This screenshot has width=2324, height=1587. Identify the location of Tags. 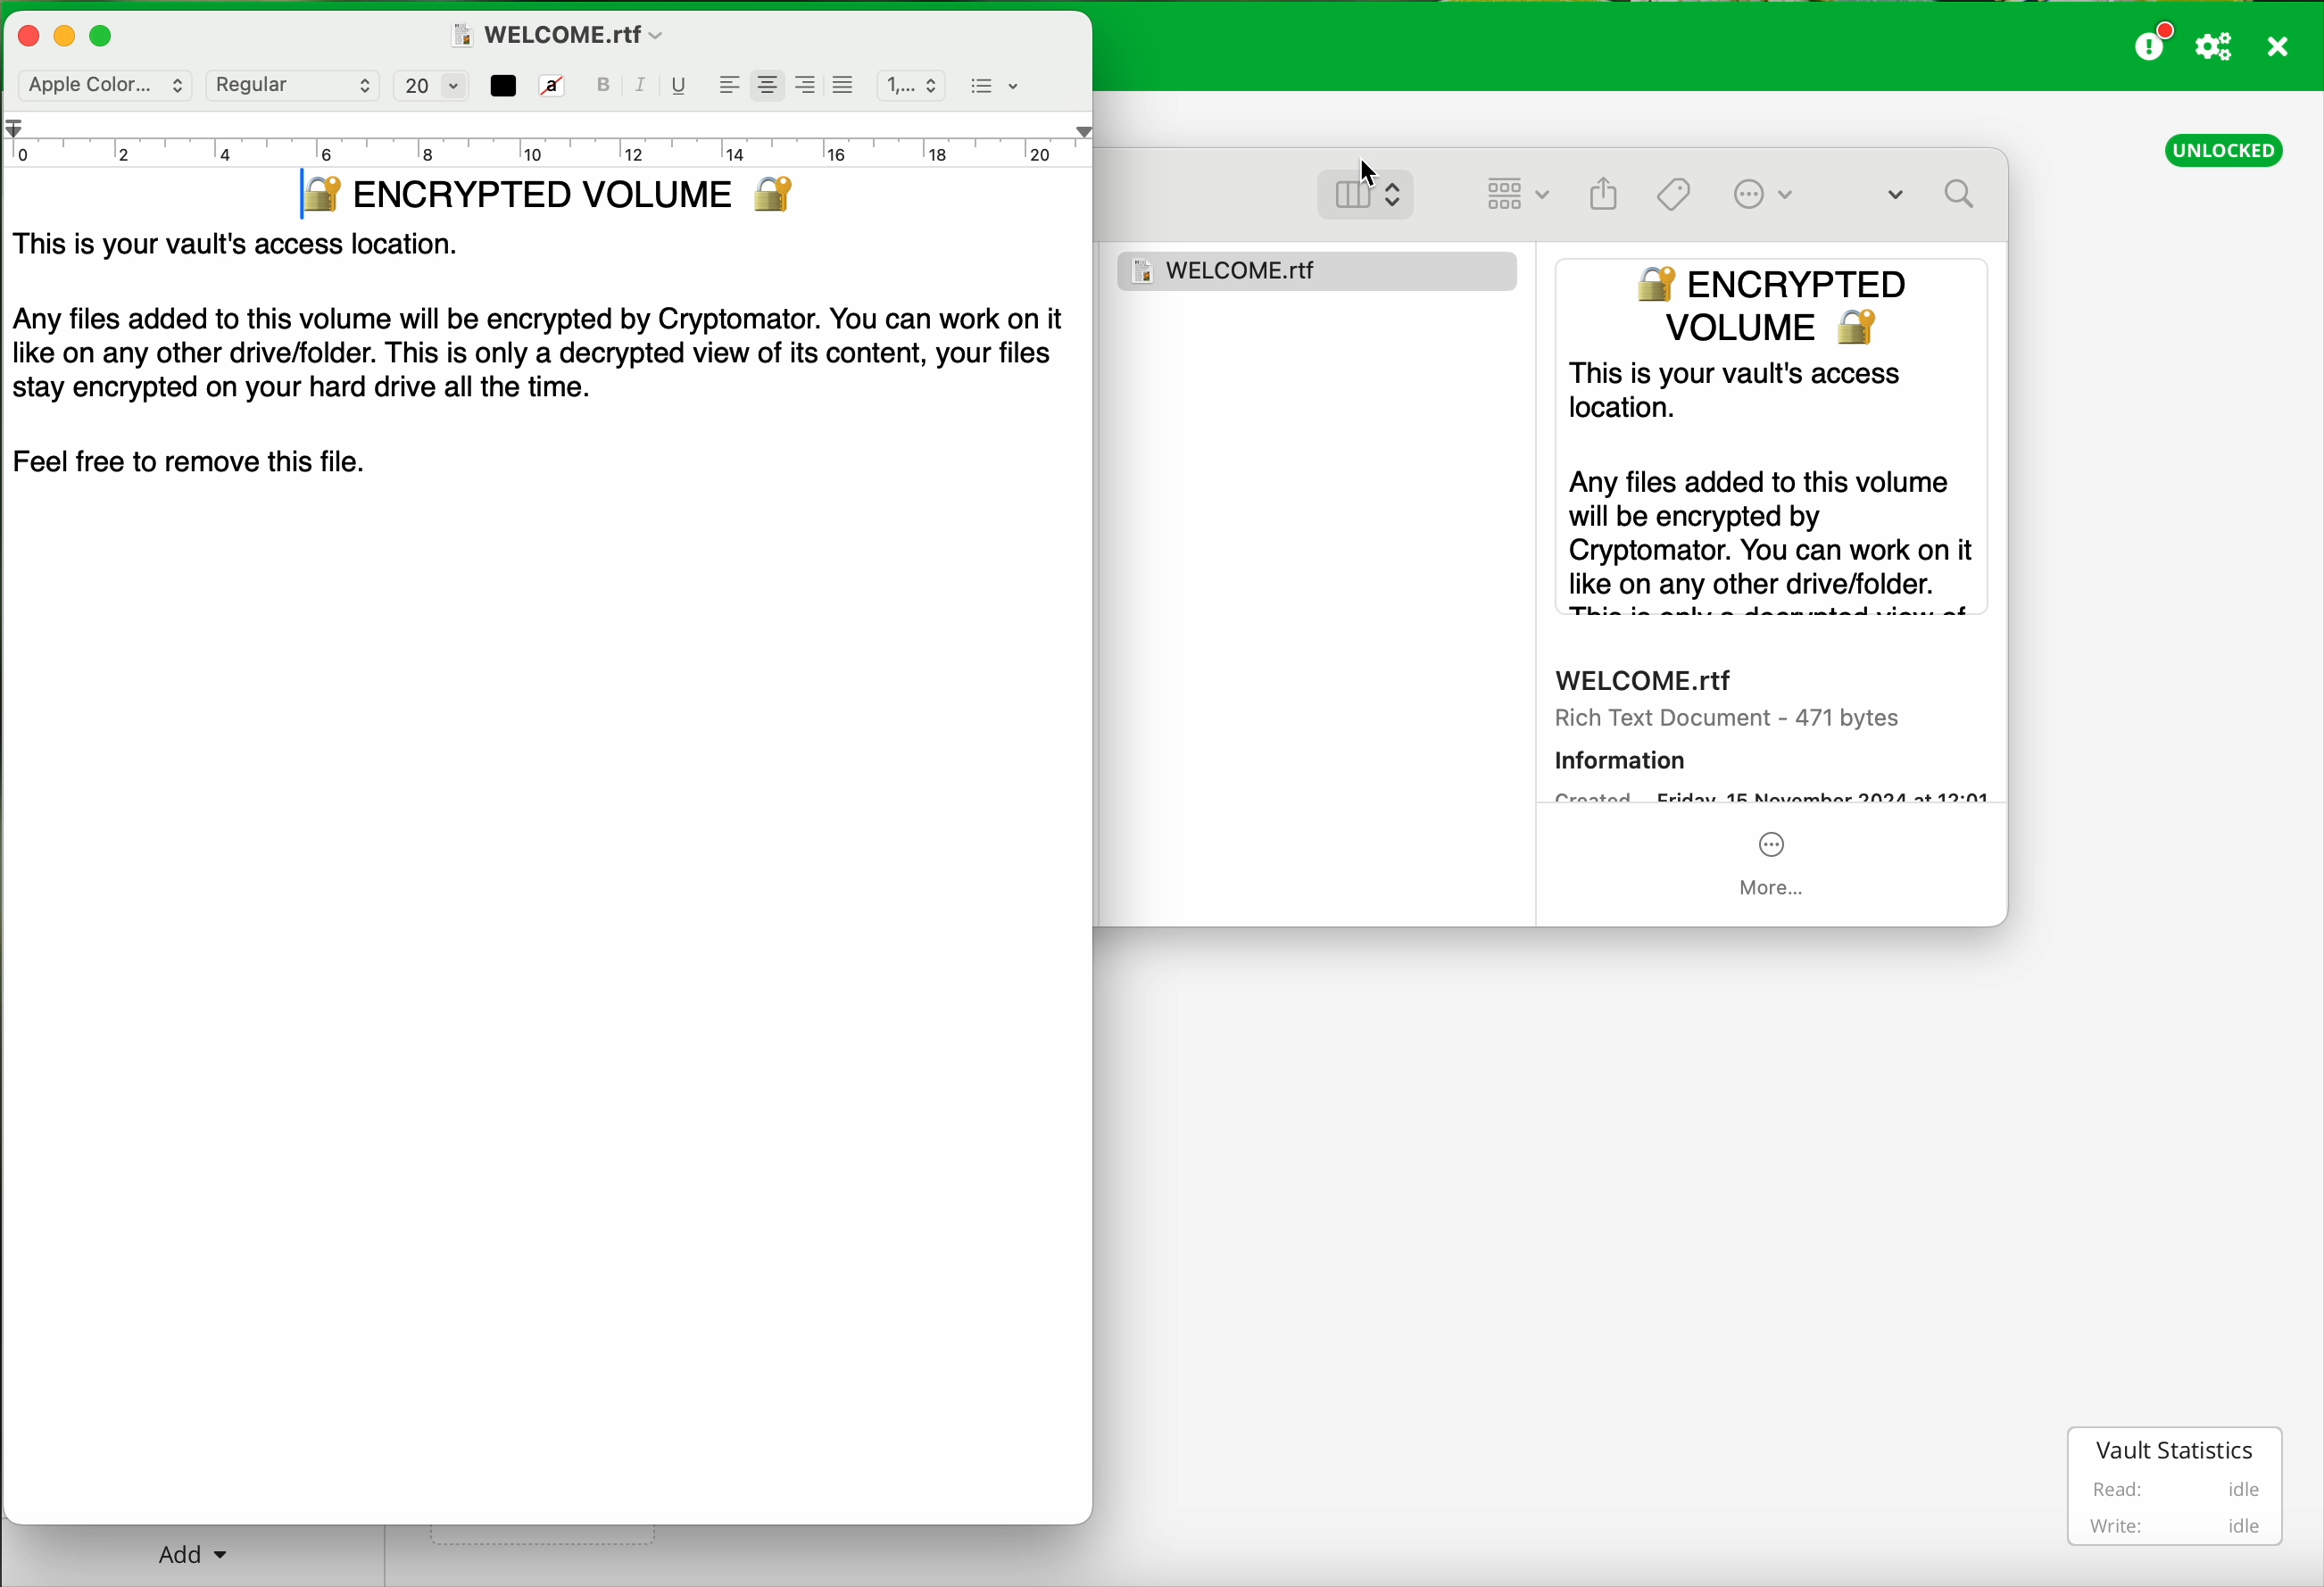
(1675, 192).